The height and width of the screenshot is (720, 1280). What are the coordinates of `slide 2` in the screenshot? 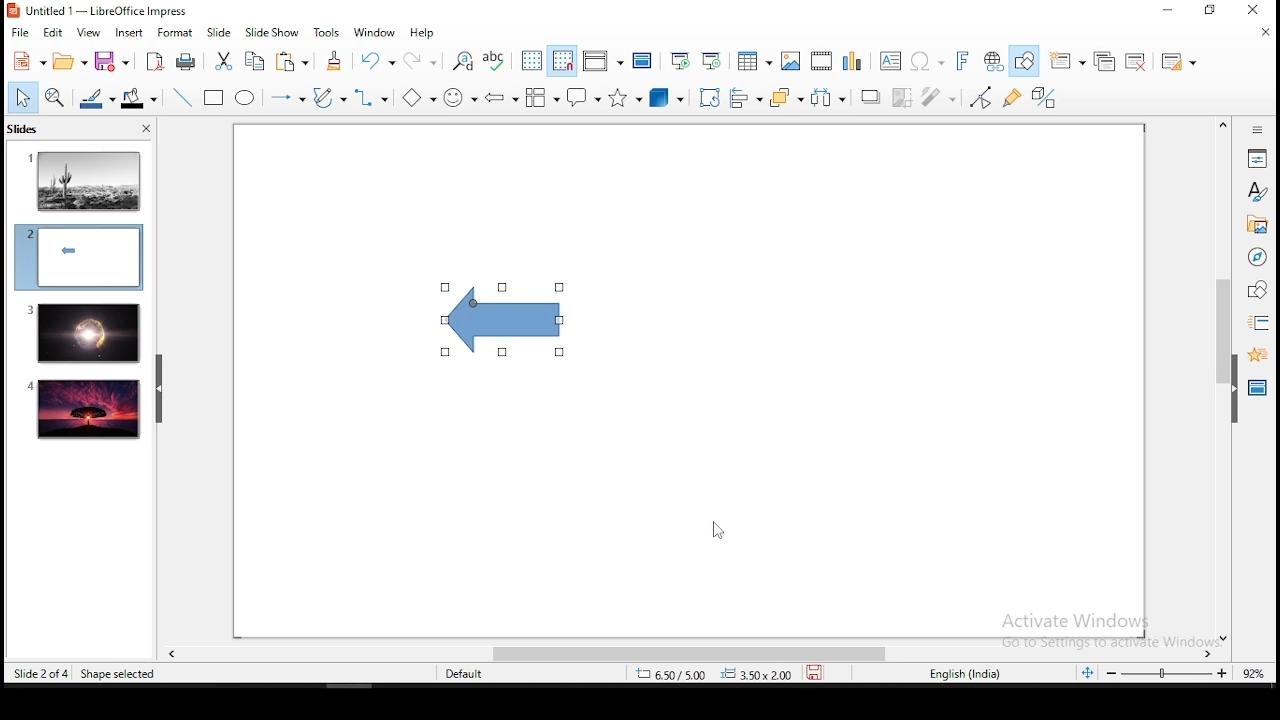 It's located at (78, 257).